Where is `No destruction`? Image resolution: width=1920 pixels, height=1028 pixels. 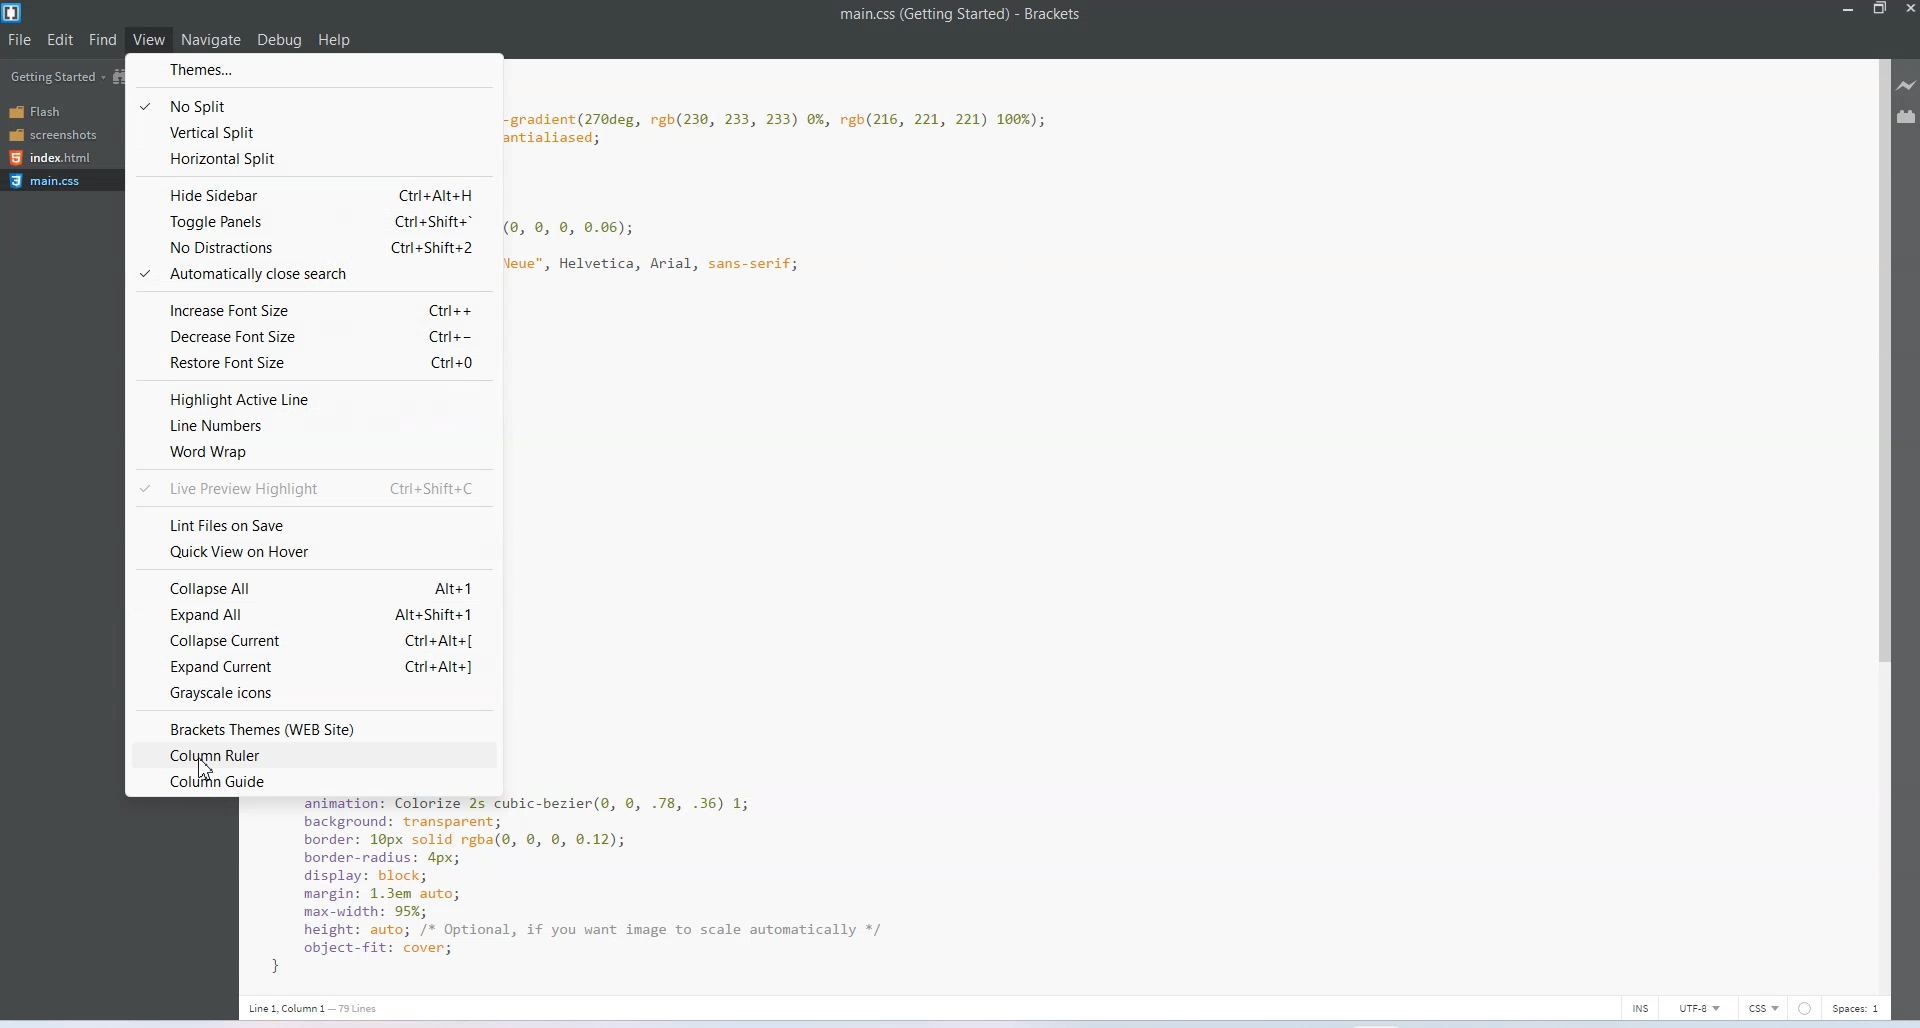
No destruction is located at coordinates (313, 246).